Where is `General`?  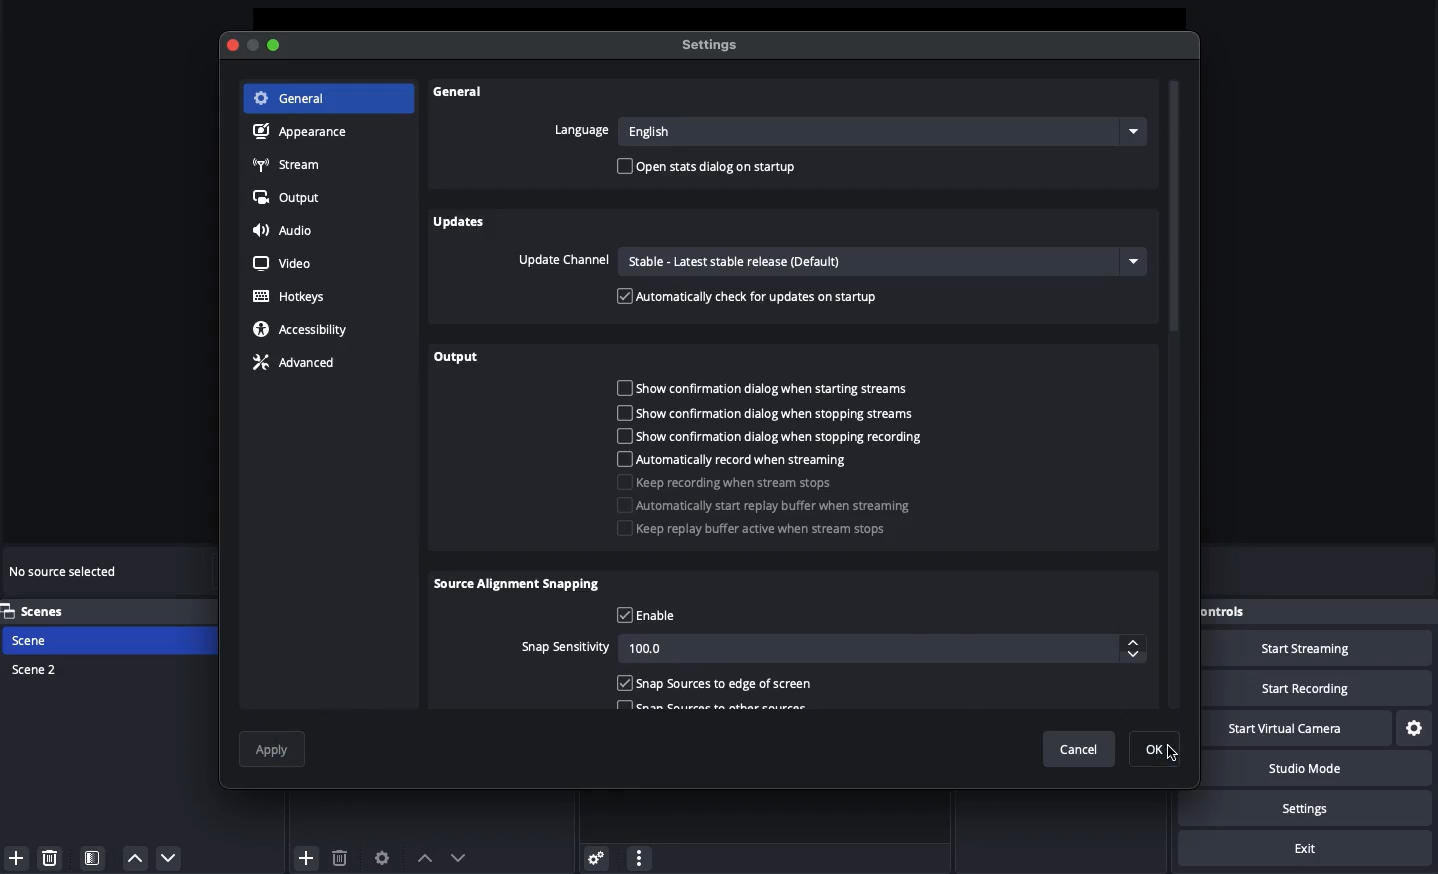
General is located at coordinates (461, 97).